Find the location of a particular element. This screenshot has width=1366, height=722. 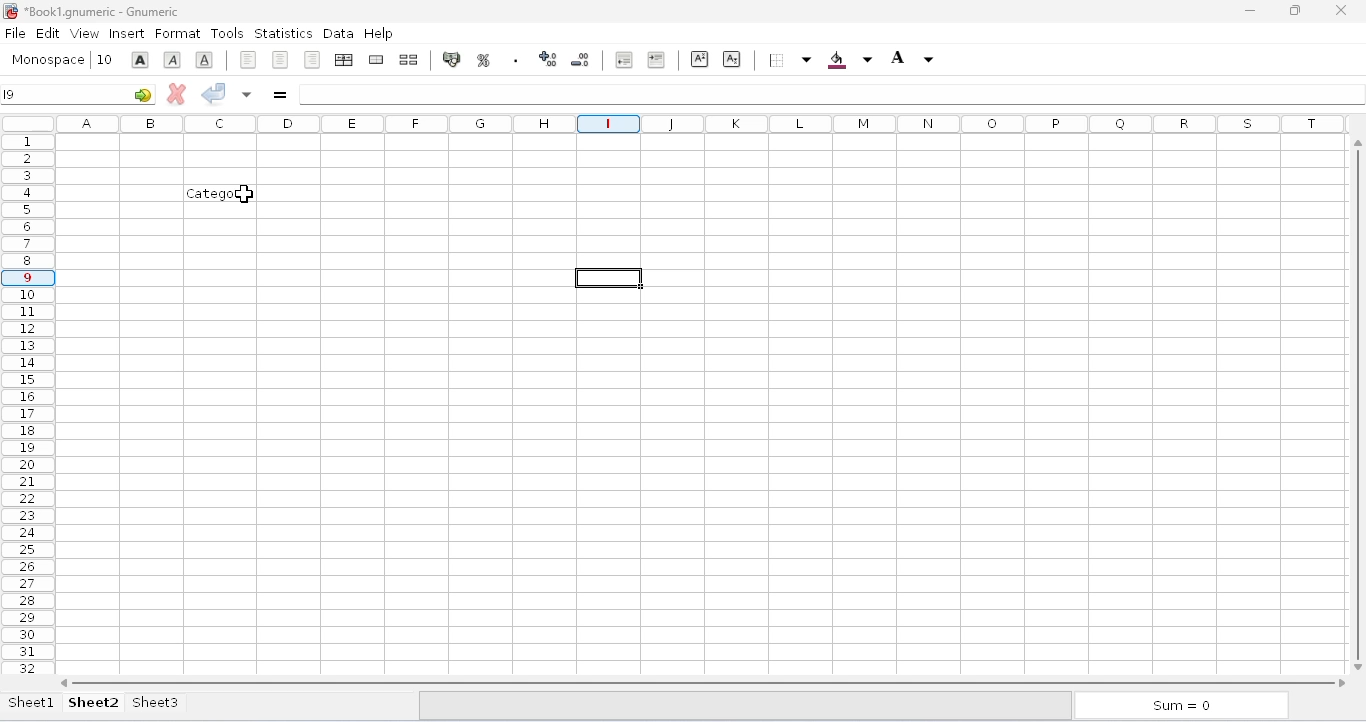

sheet2 is located at coordinates (94, 702).